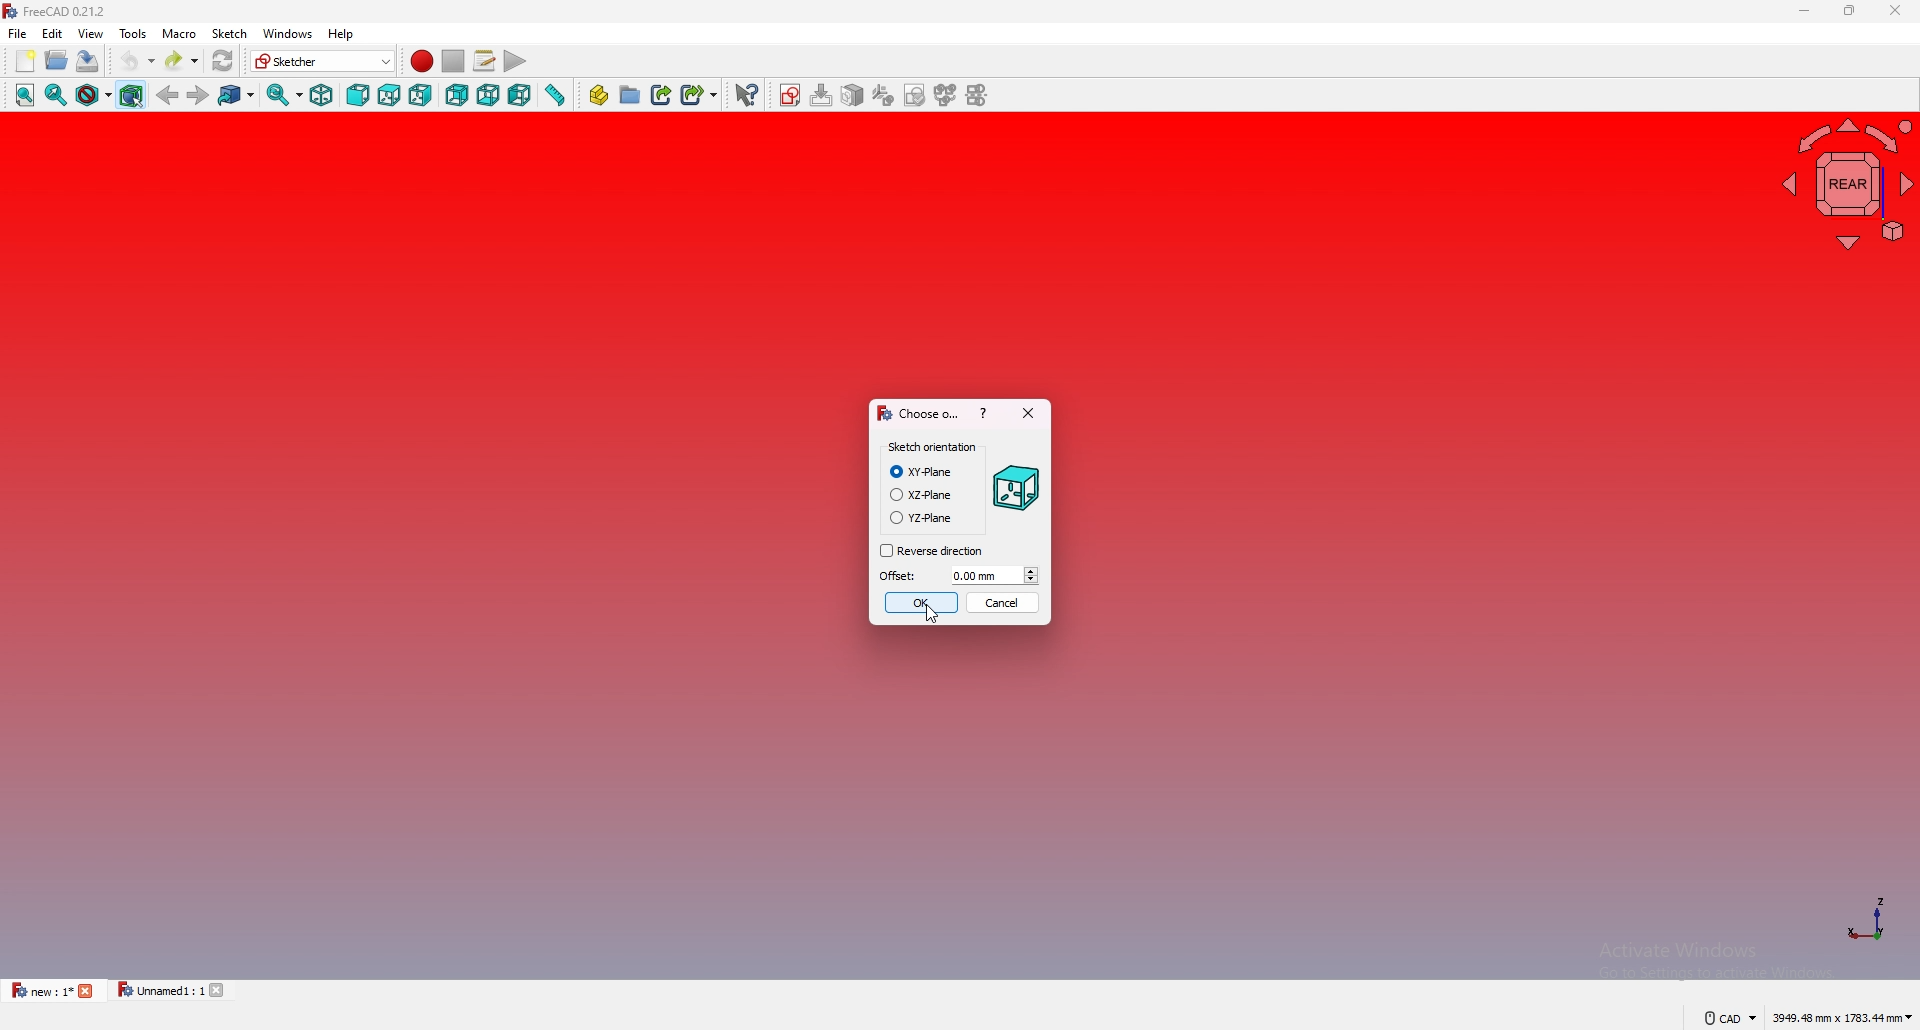 The width and height of the screenshot is (1920, 1030). Describe the element at coordinates (422, 62) in the screenshot. I see `record macro` at that location.